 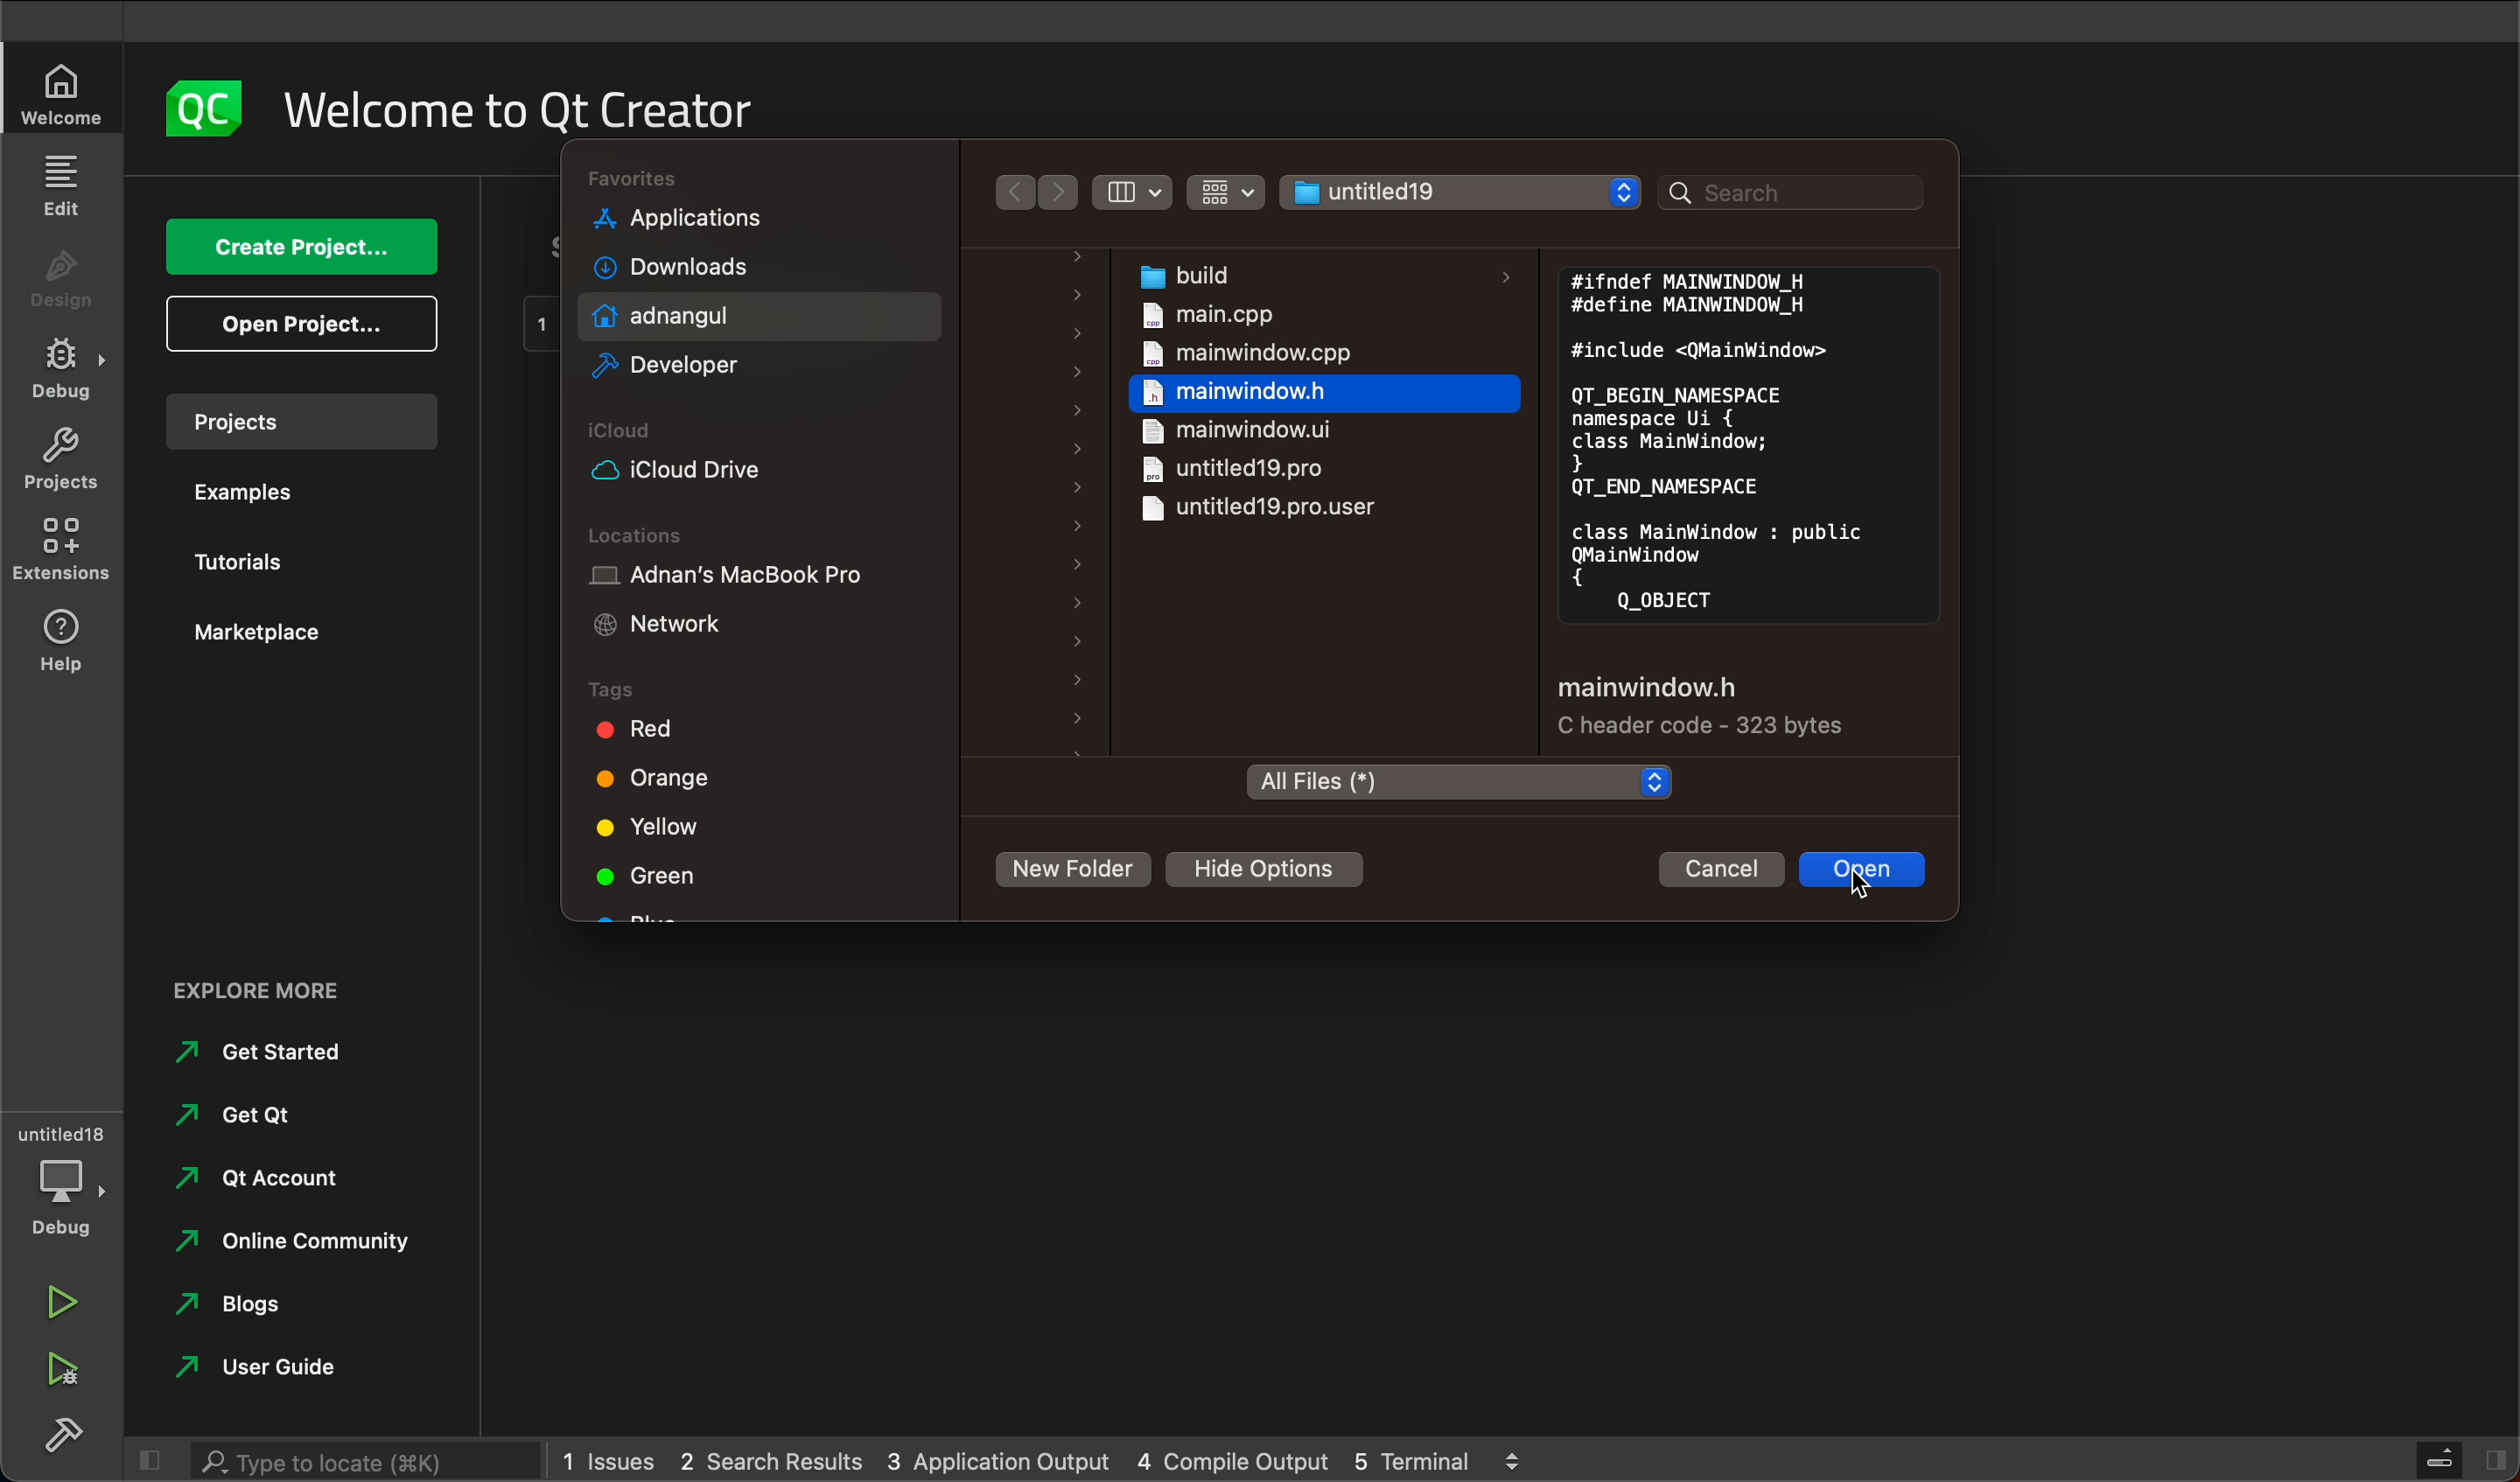 What do you see at coordinates (150, 1457) in the screenshot?
I see `close slidebar` at bounding box center [150, 1457].